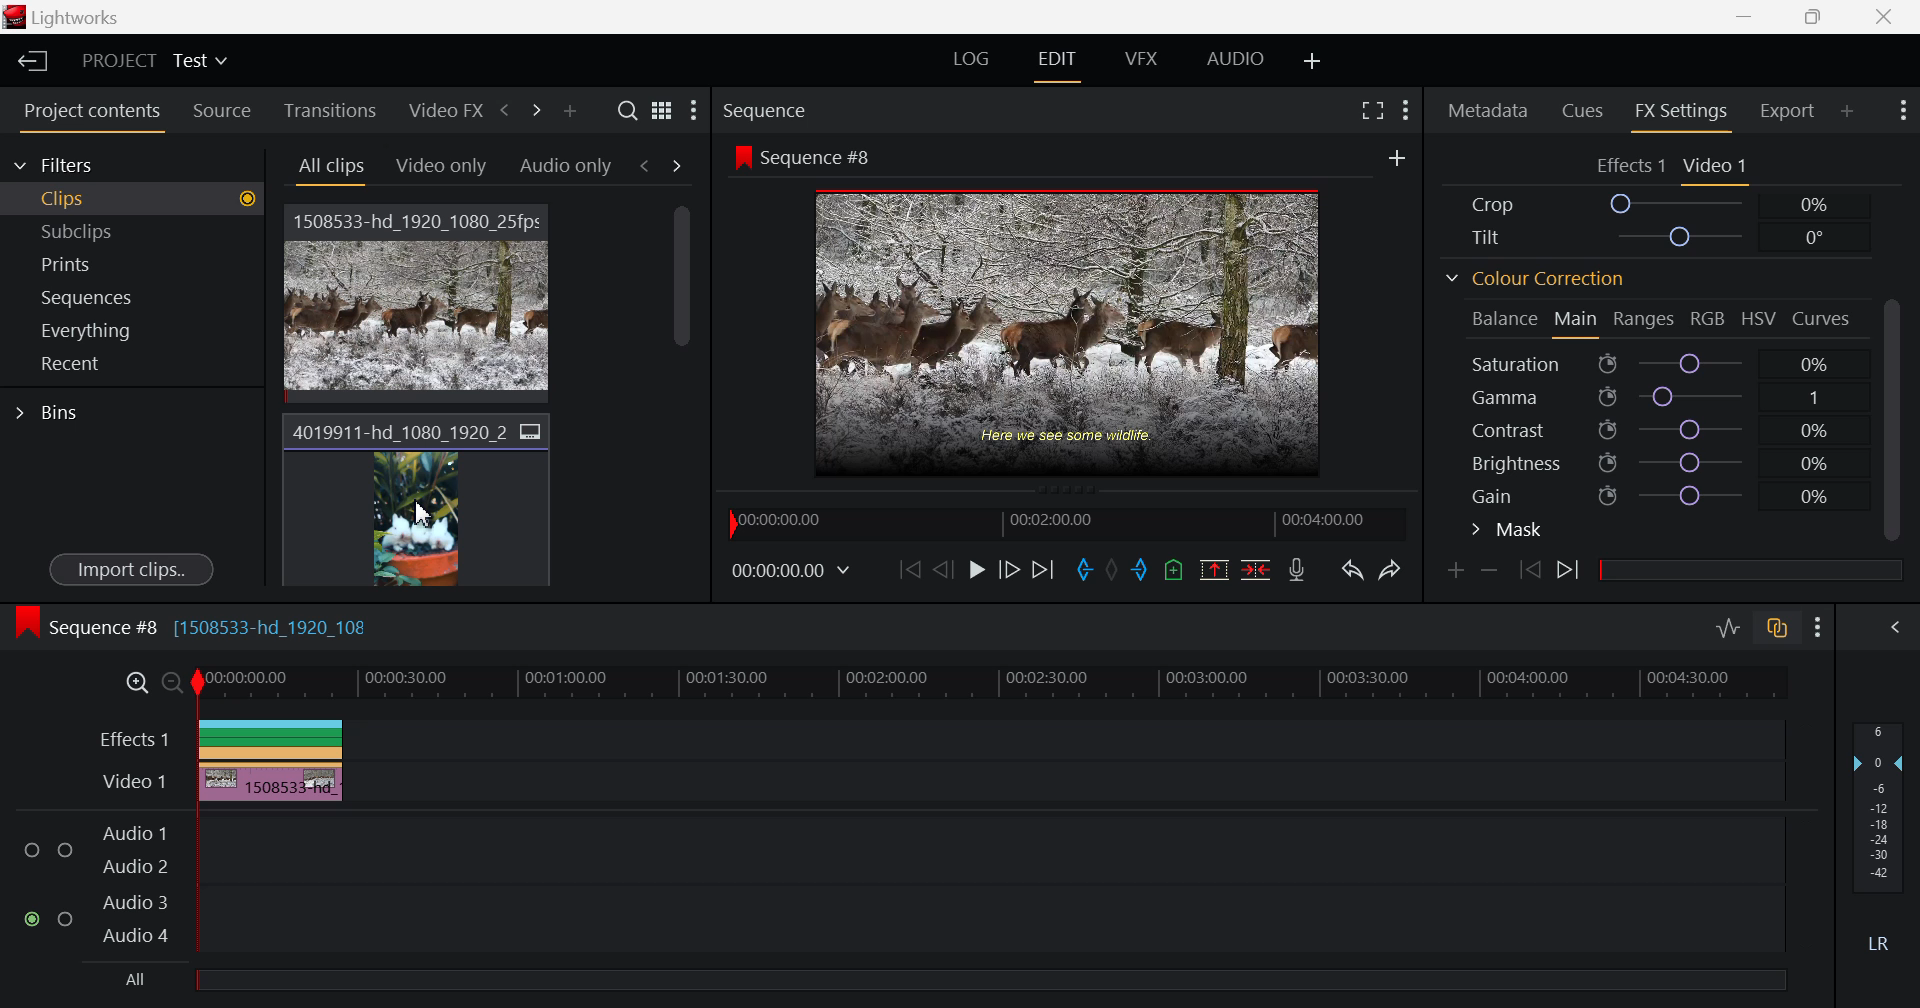  I want to click on Show Audio Mix, so click(1895, 626).